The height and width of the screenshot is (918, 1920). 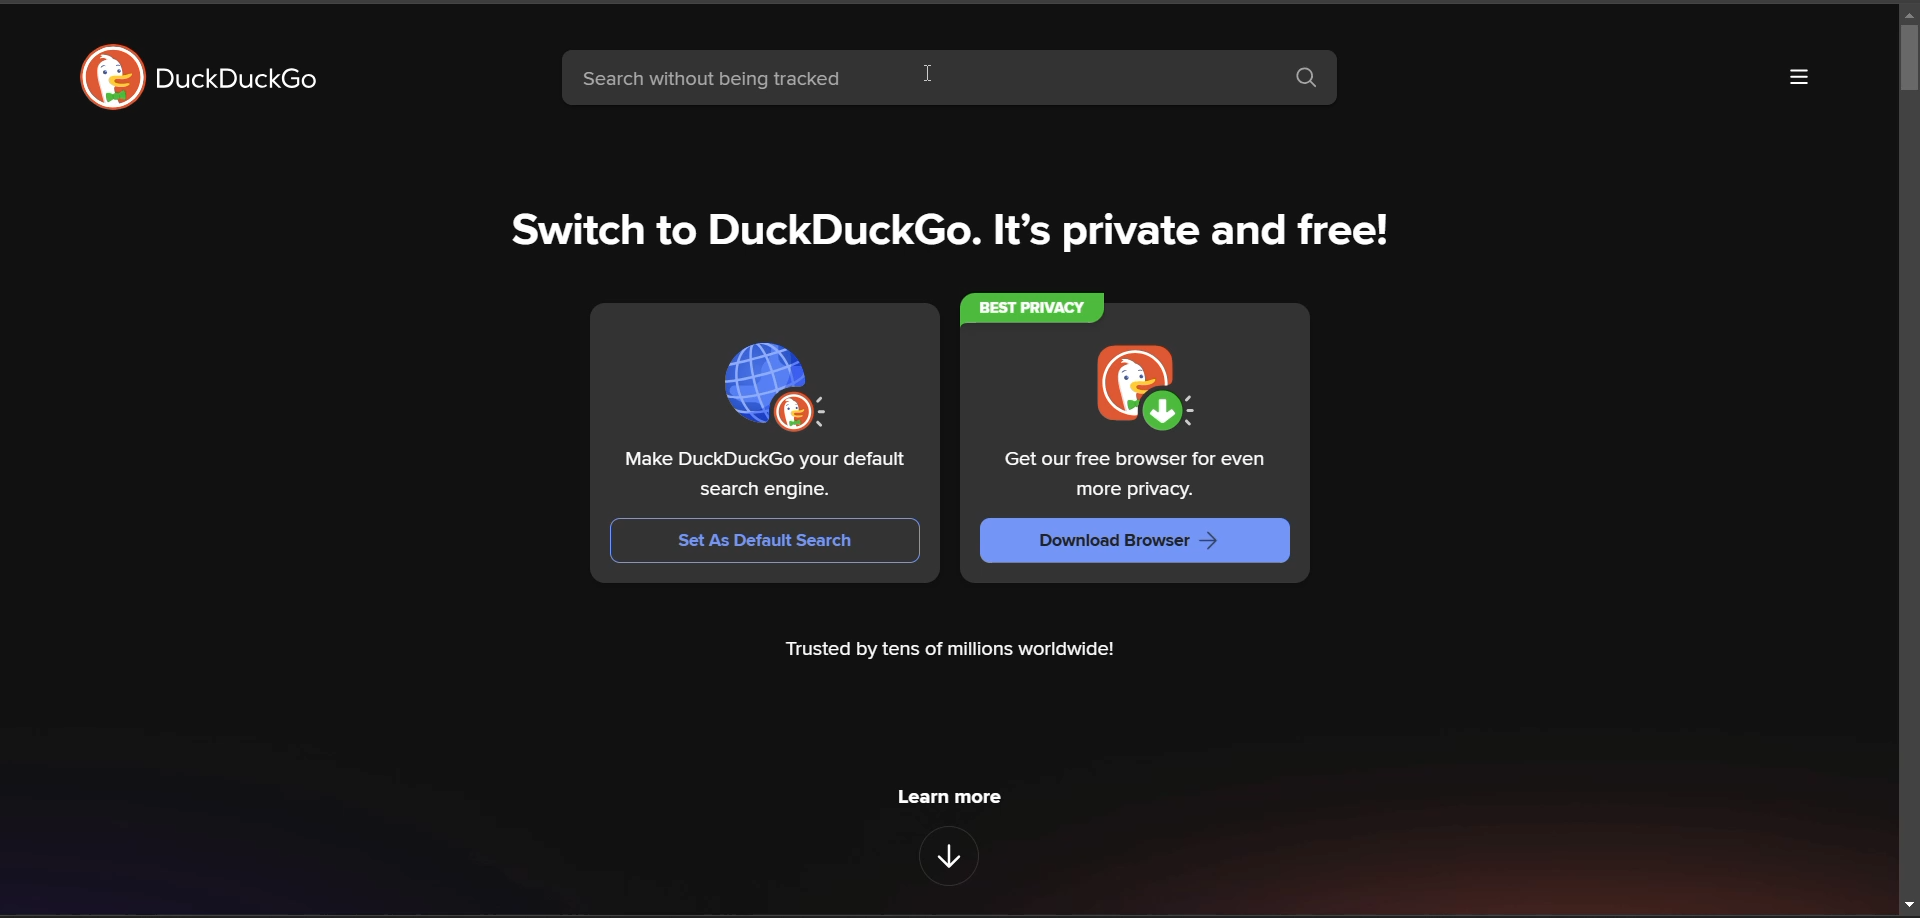 What do you see at coordinates (1132, 477) in the screenshot?
I see `Get our free browser for even more privacy.` at bounding box center [1132, 477].